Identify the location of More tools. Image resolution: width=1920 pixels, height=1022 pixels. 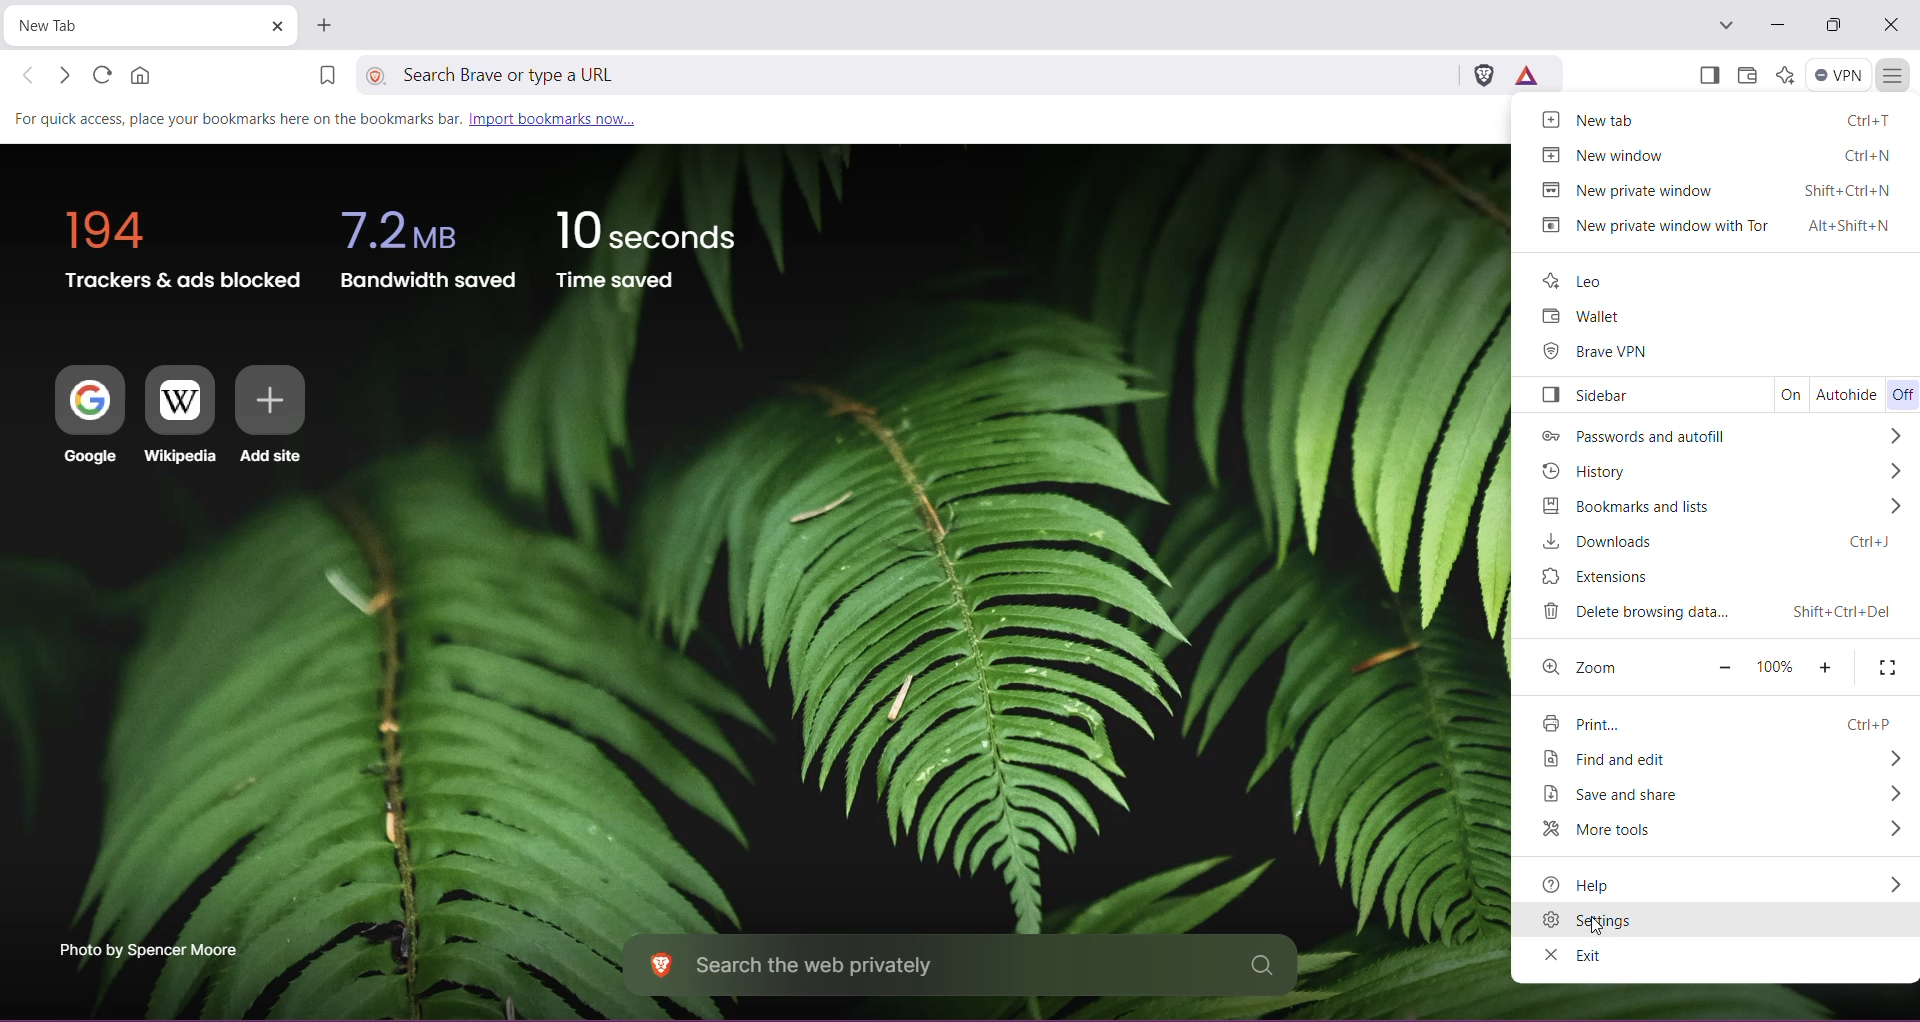
(1615, 831).